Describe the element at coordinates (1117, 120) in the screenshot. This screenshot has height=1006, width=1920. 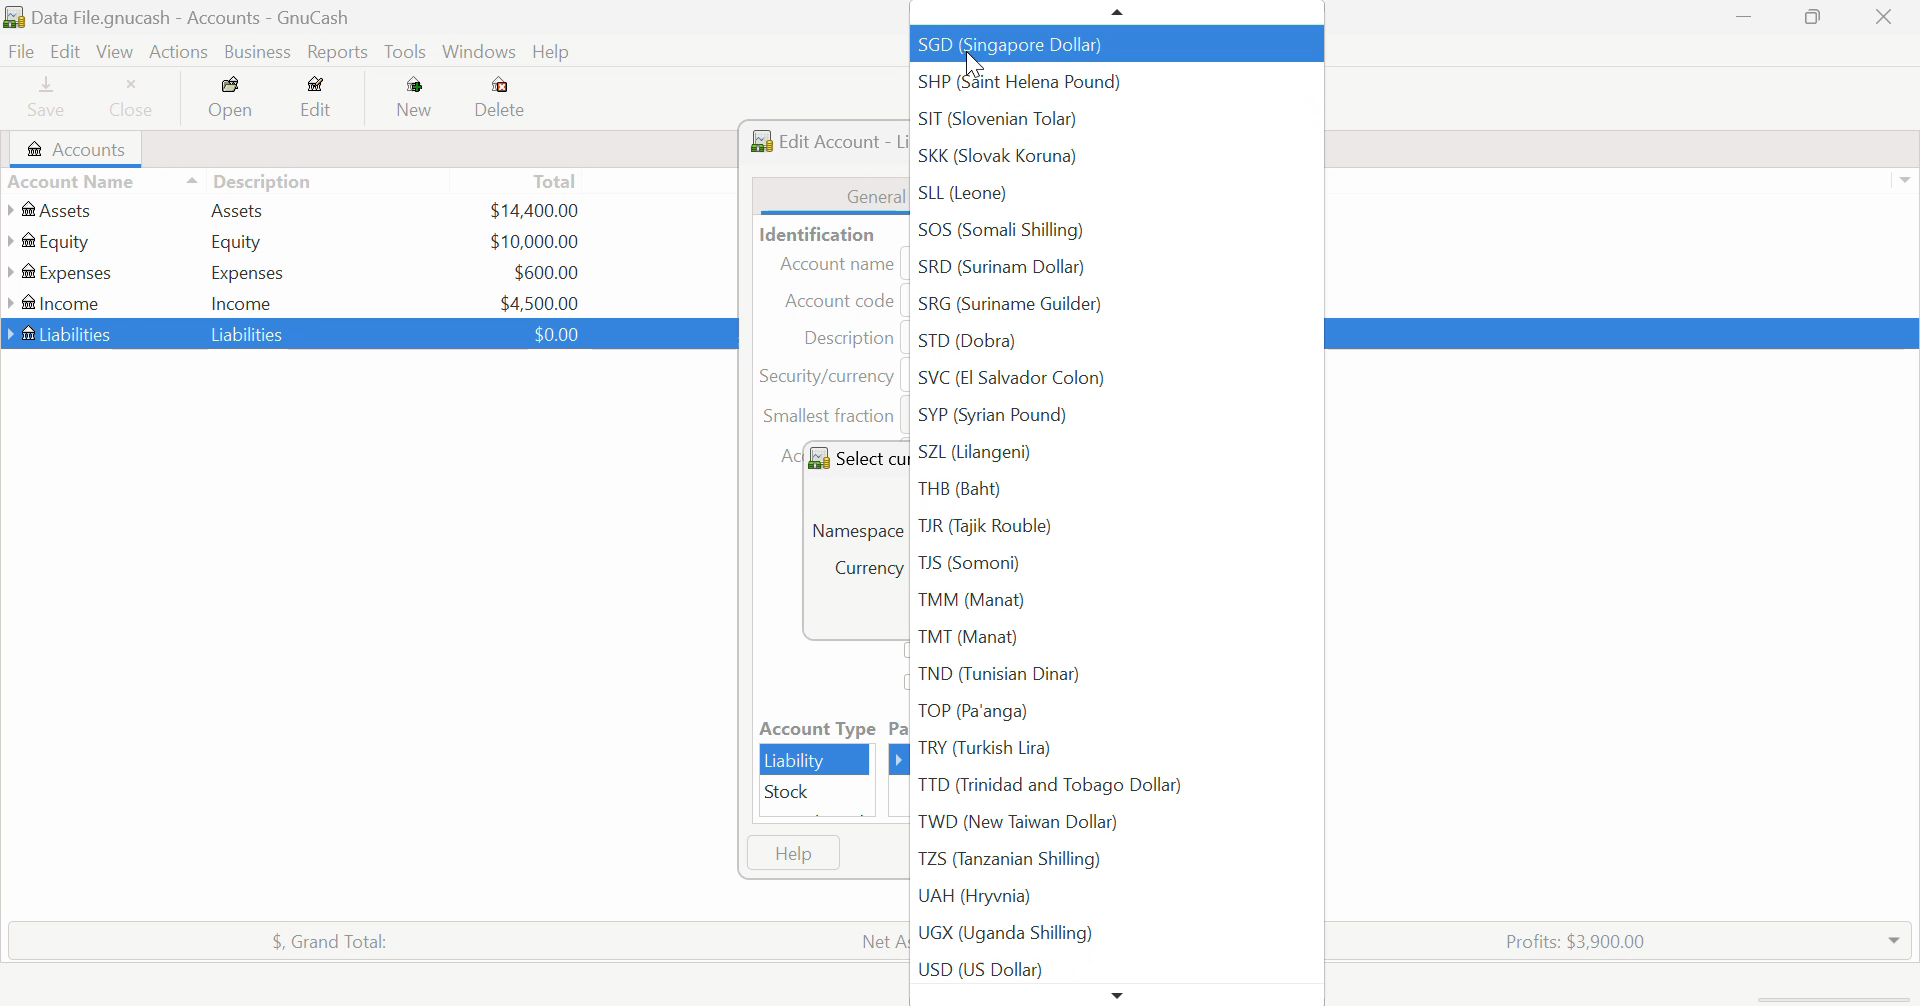
I see `SIT` at that location.